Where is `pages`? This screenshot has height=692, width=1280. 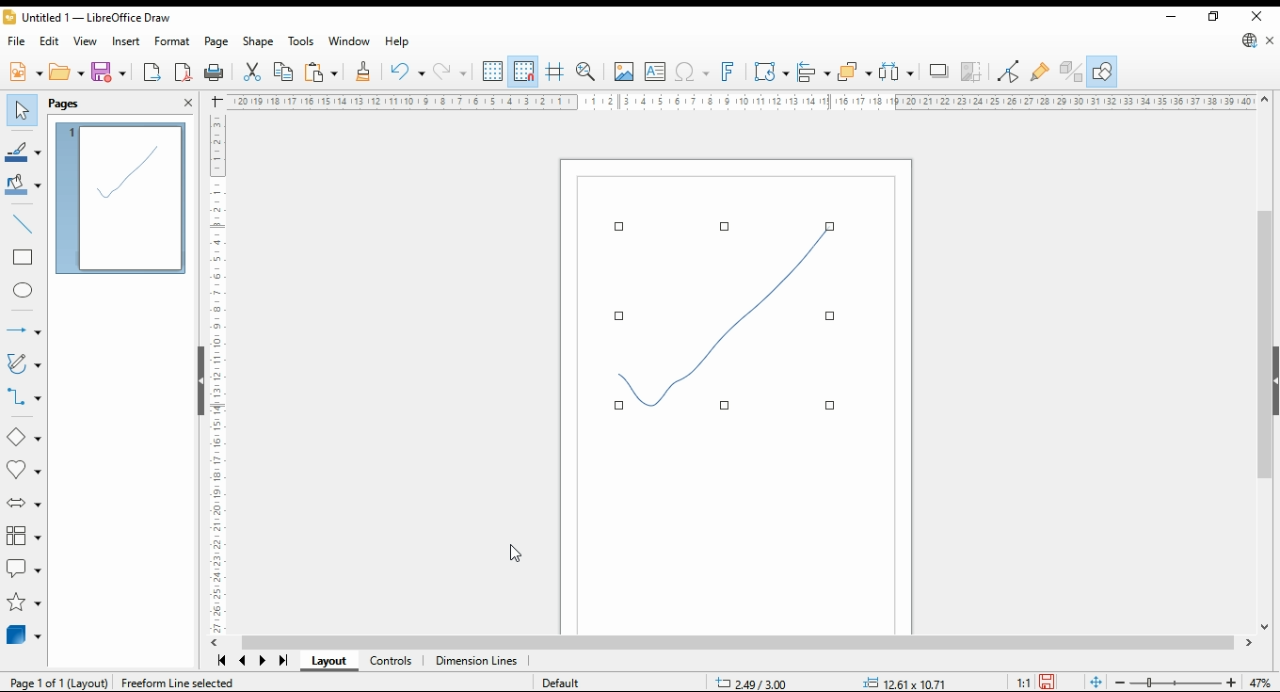
pages is located at coordinates (68, 104).